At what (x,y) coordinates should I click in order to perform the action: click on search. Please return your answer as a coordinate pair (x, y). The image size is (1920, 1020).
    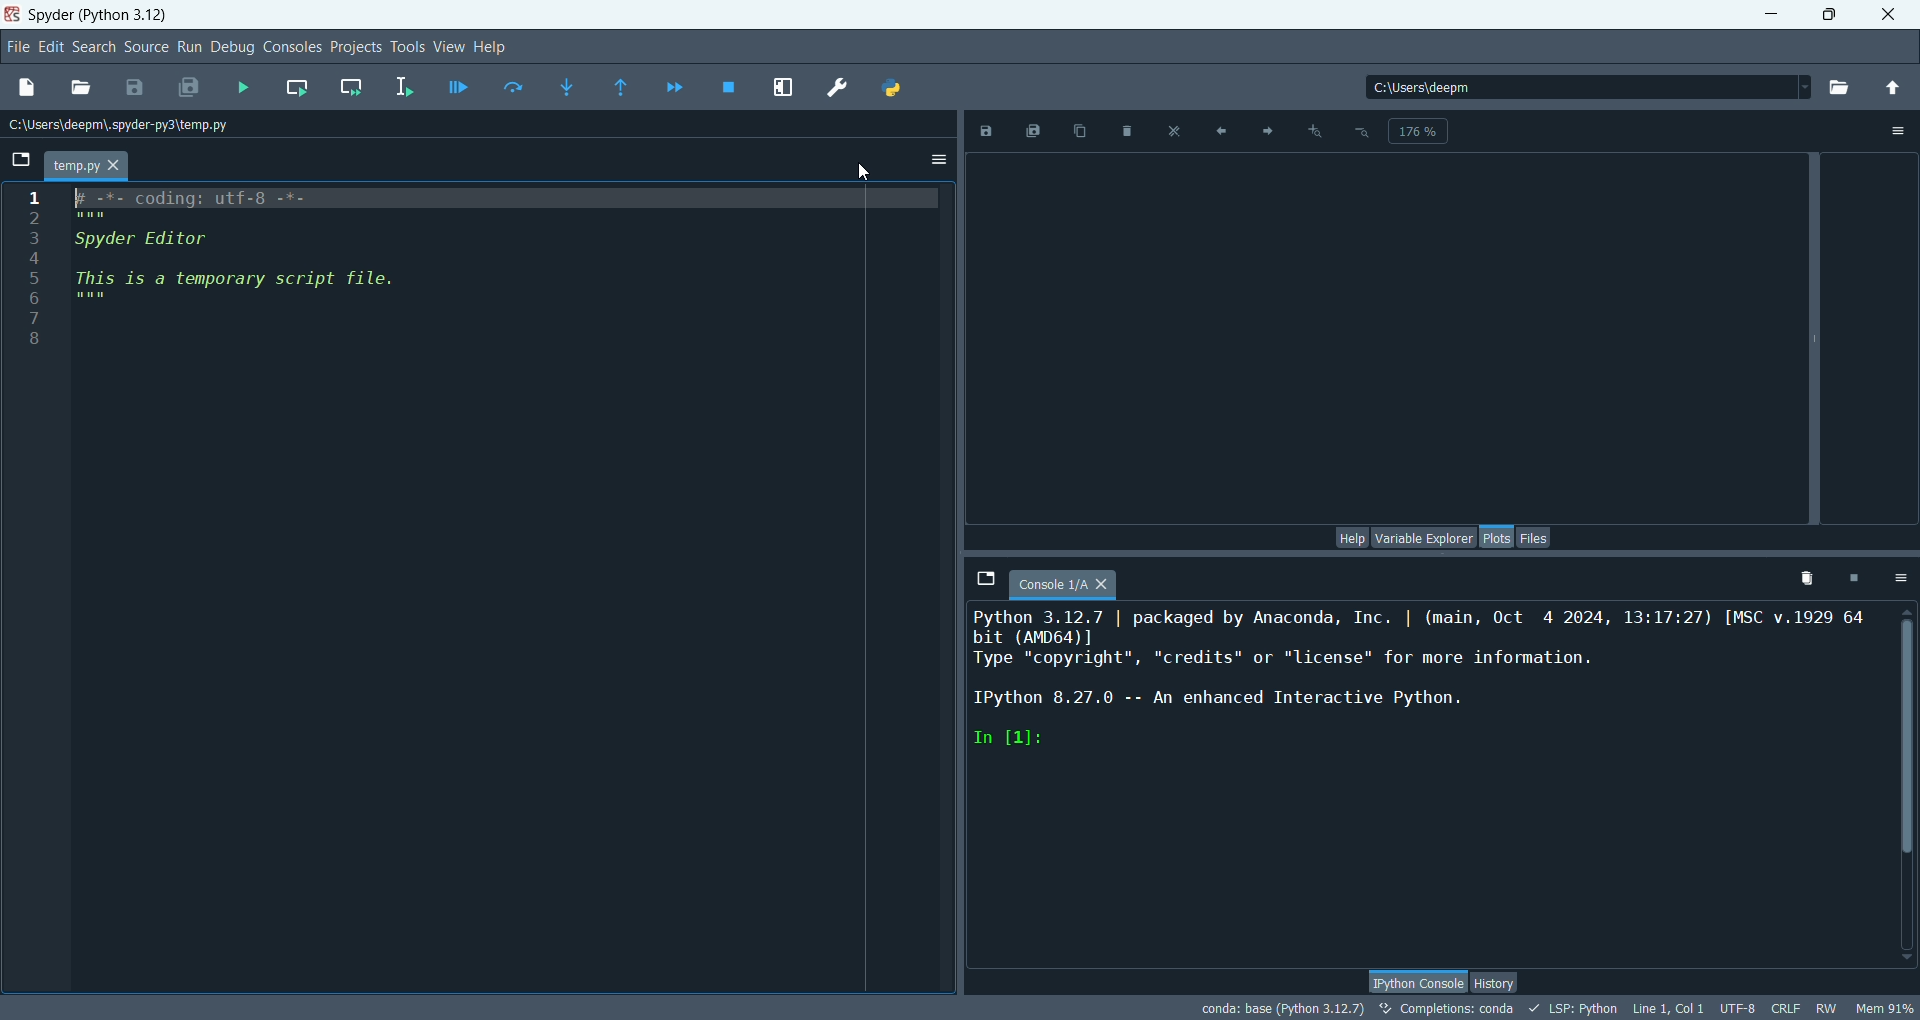
    Looking at the image, I should click on (94, 47).